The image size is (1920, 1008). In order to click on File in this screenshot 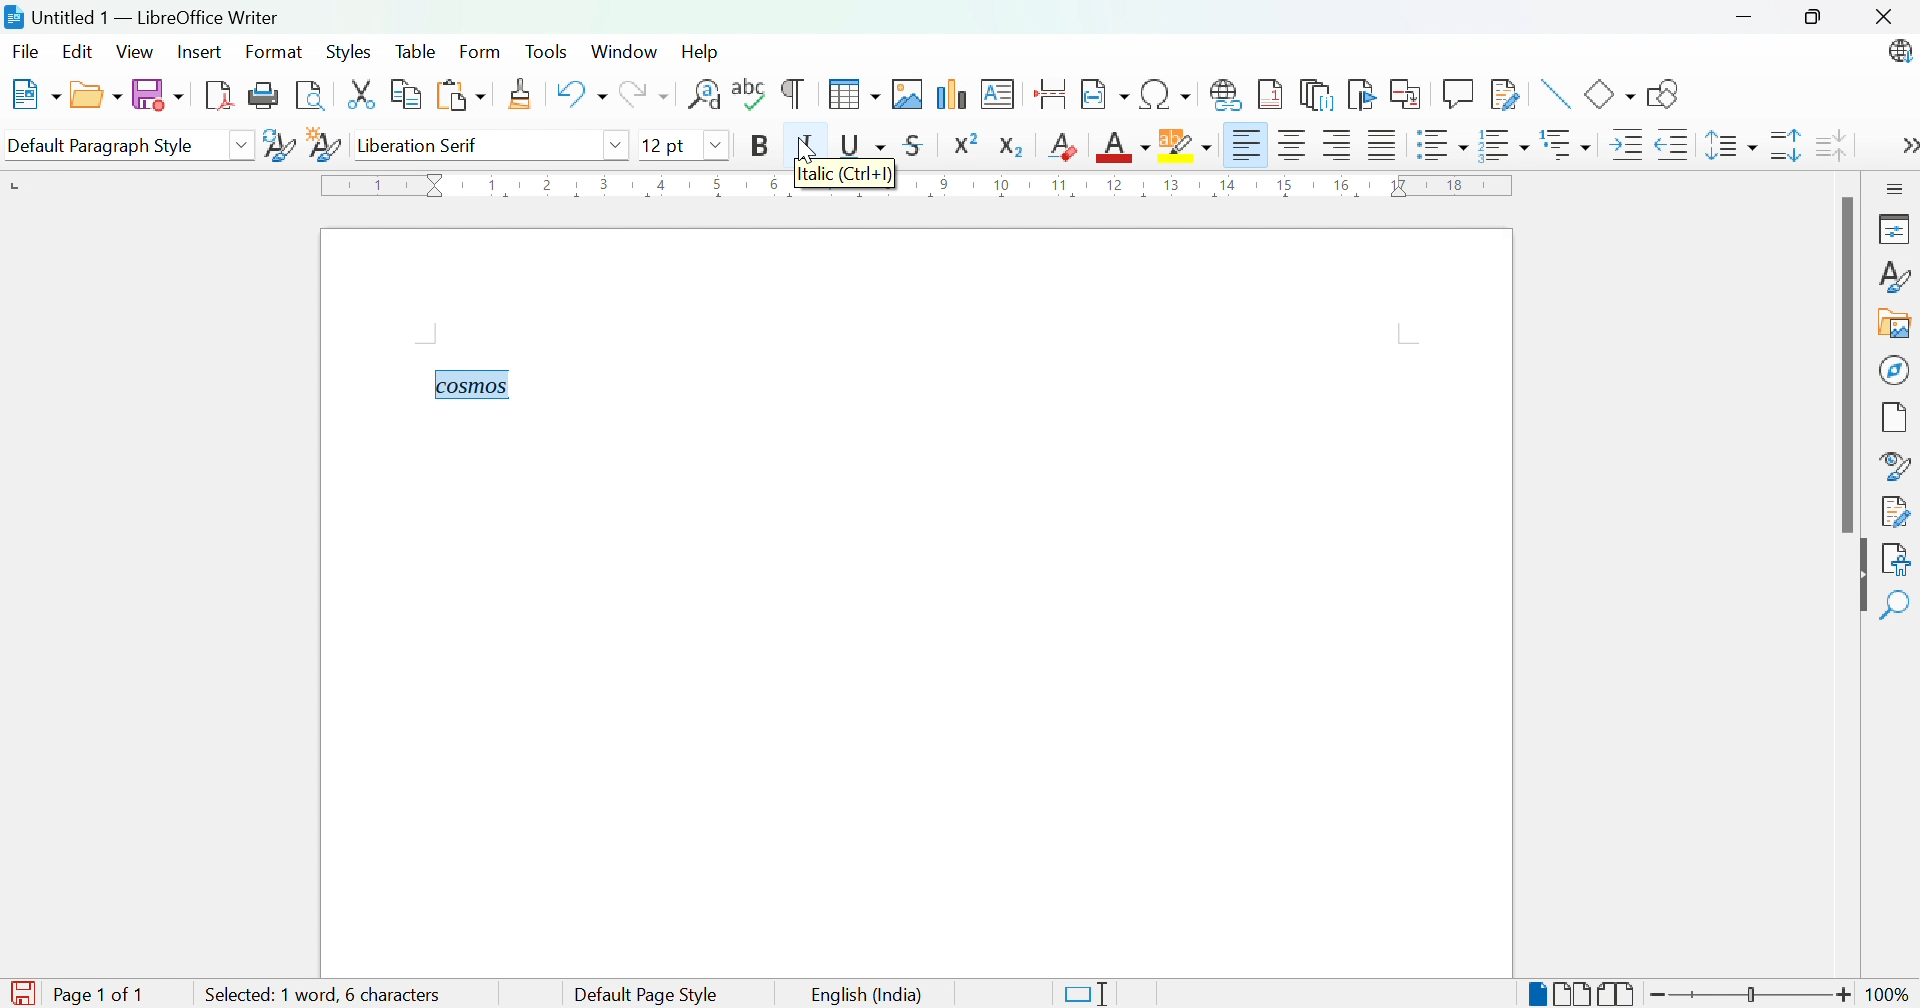, I will do `click(28, 52)`.